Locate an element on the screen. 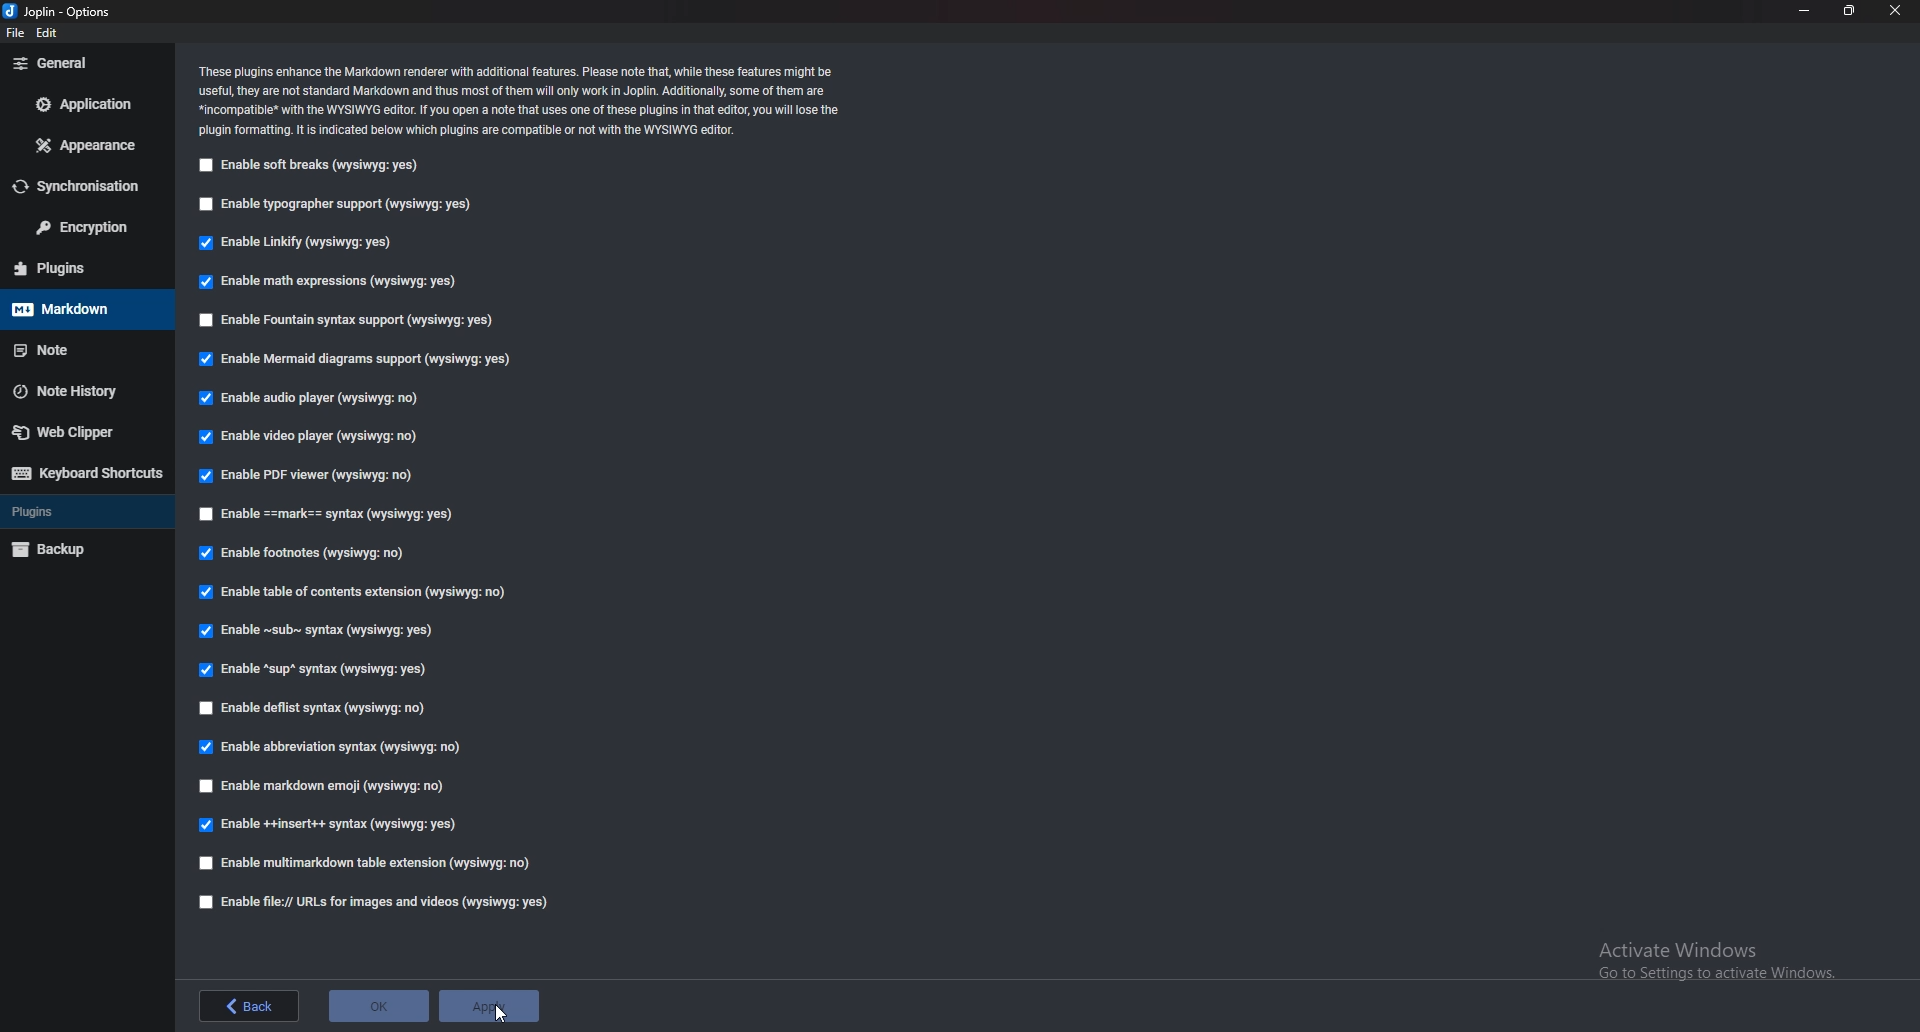 This screenshot has width=1920, height=1032. Enable footnotes is located at coordinates (306, 556).